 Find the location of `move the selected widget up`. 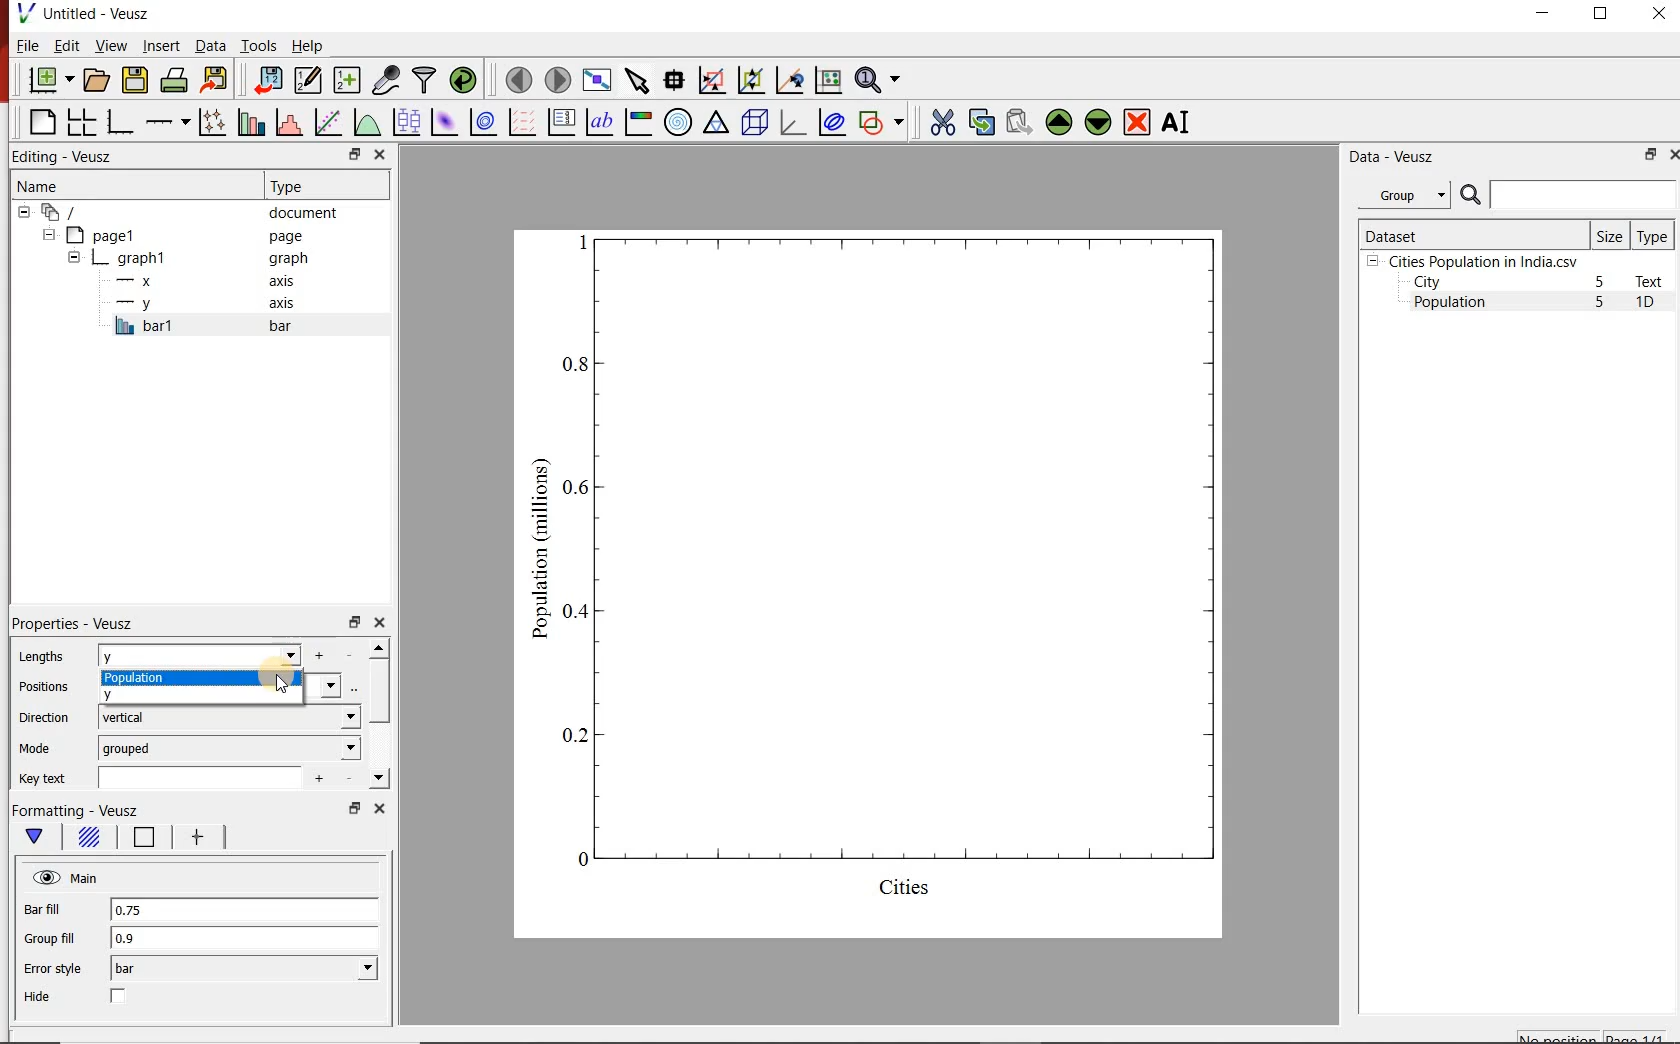

move the selected widget up is located at coordinates (1059, 121).